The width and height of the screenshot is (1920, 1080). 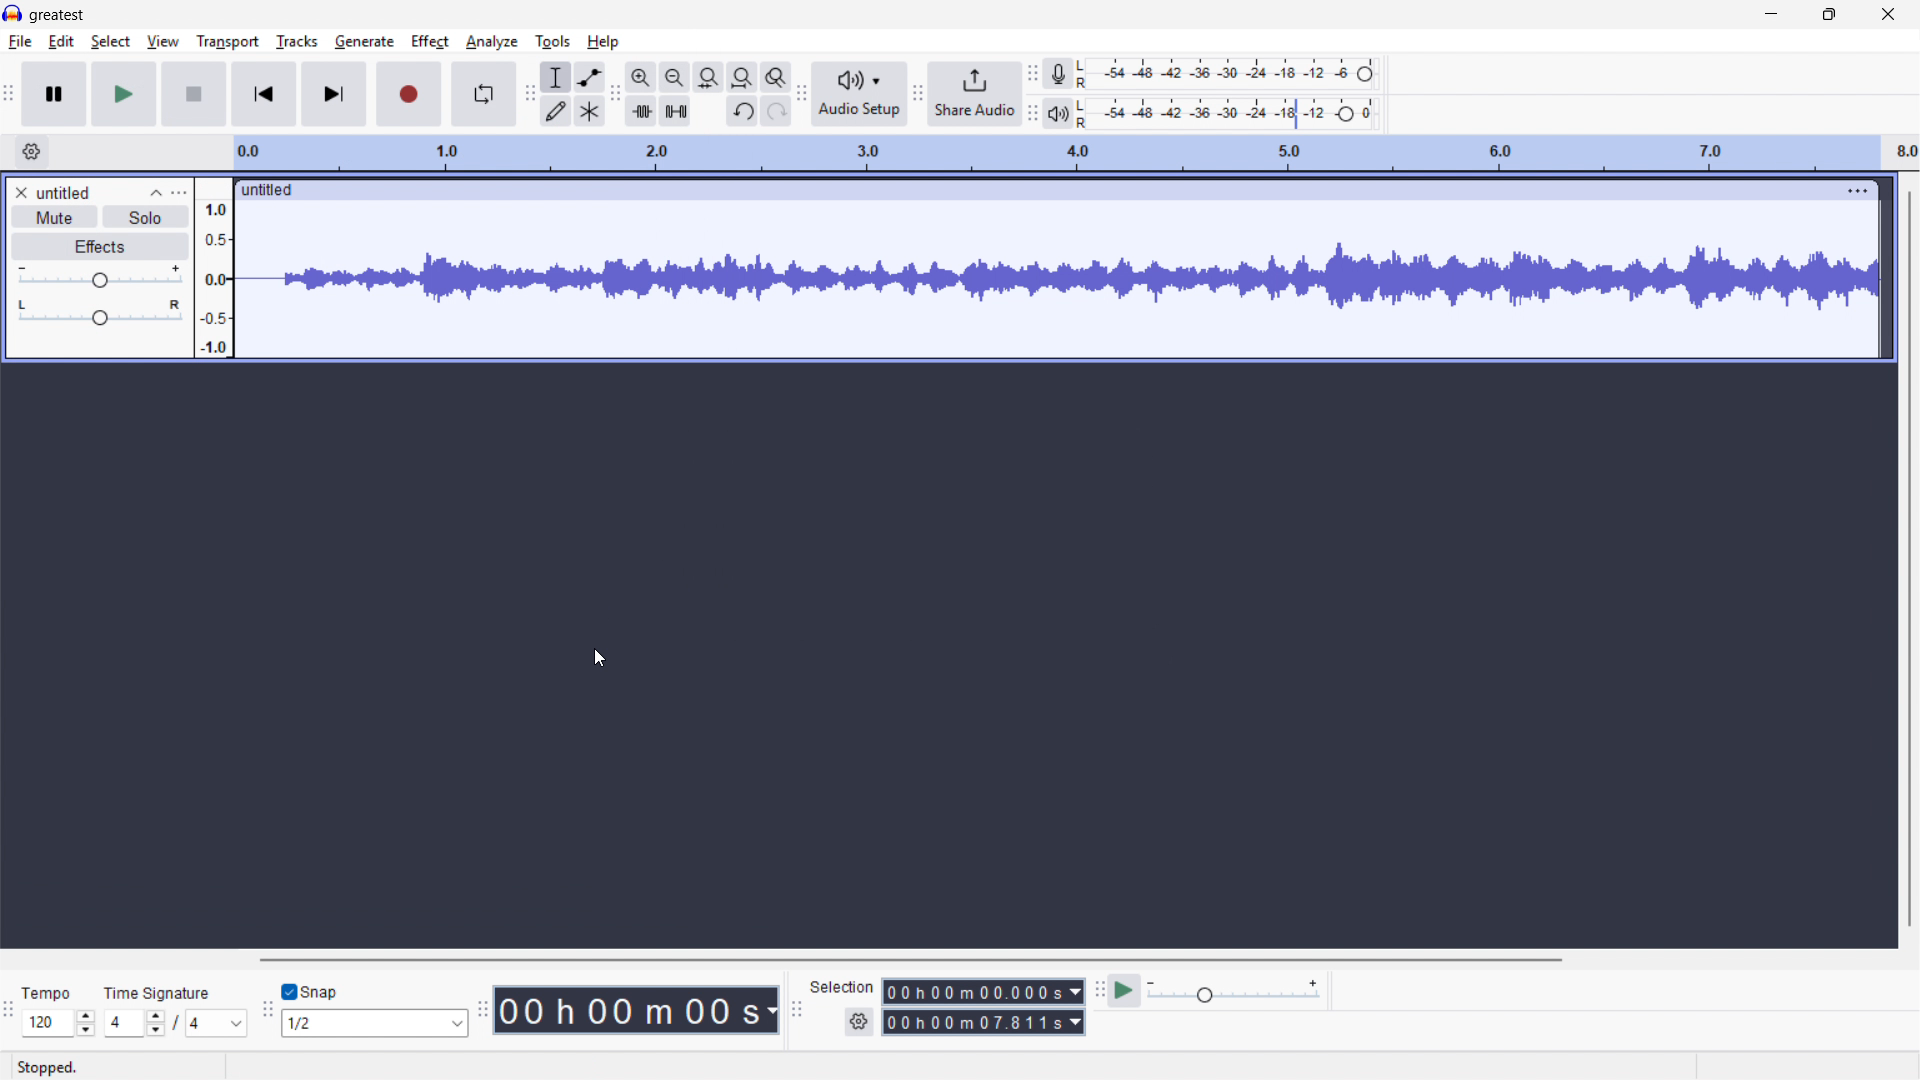 I want to click on playback speed, so click(x=1233, y=992).